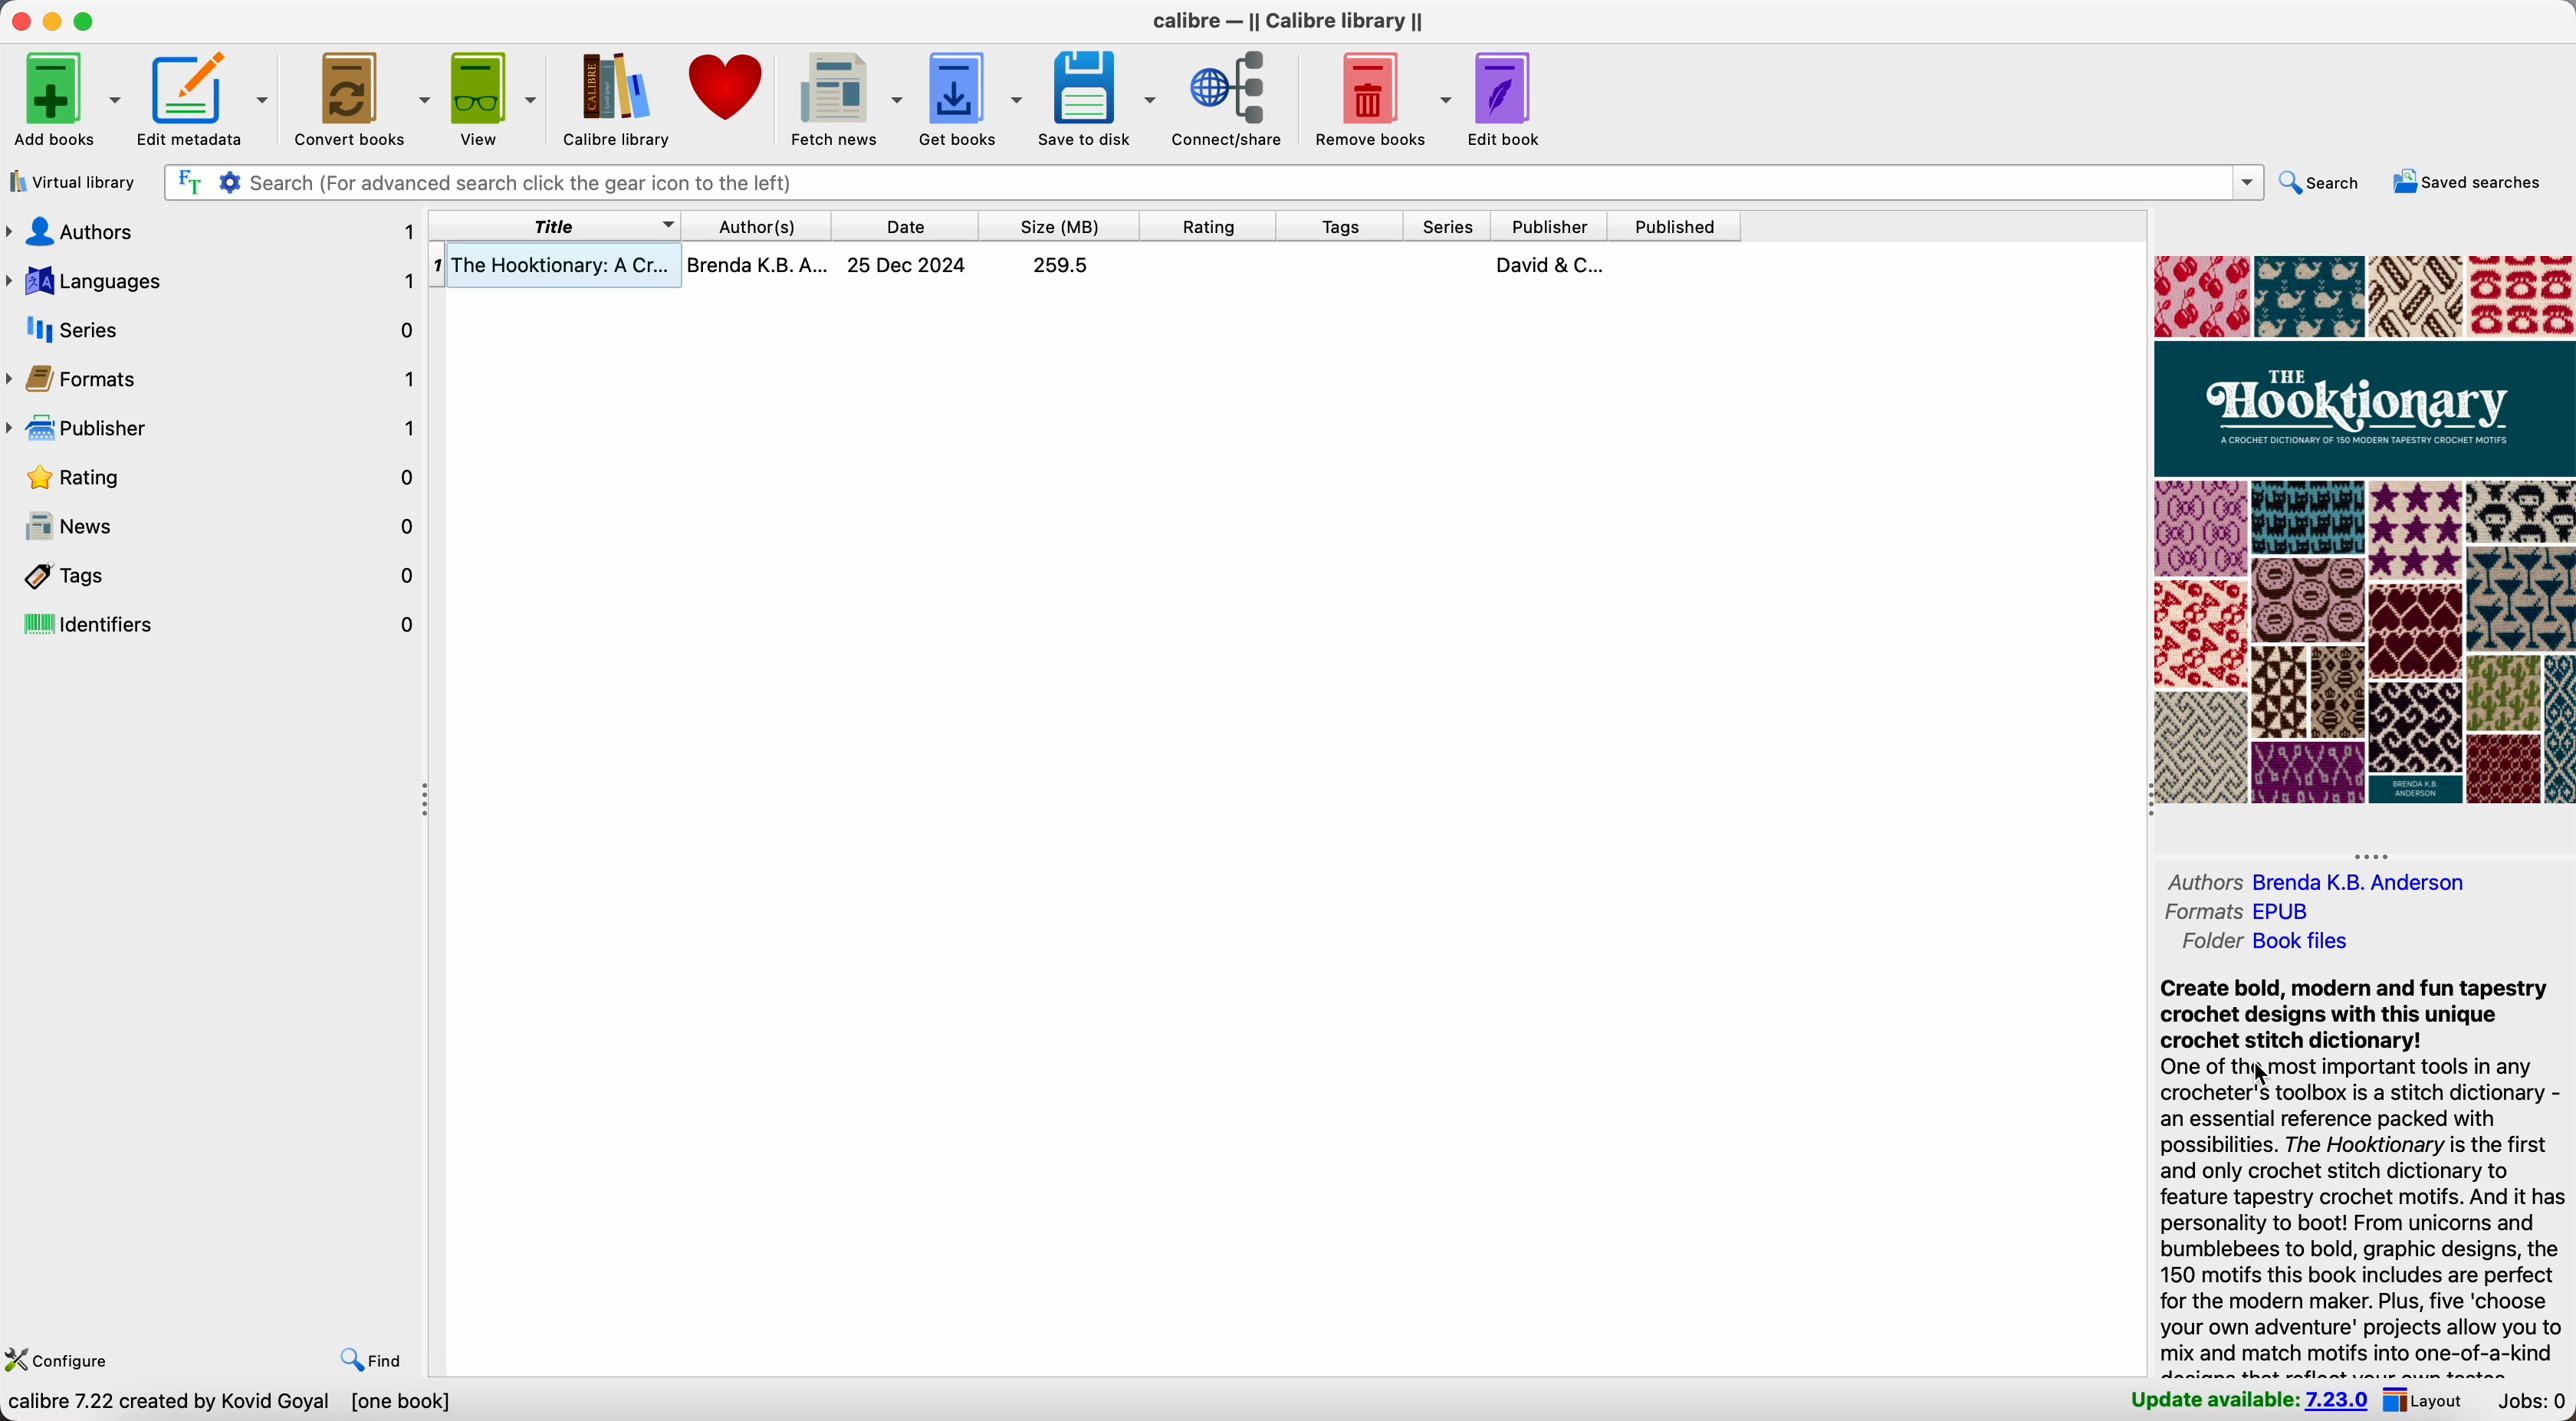  What do you see at coordinates (216, 432) in the screenshot?
I see `publisher` at bounding box center [216, 432].